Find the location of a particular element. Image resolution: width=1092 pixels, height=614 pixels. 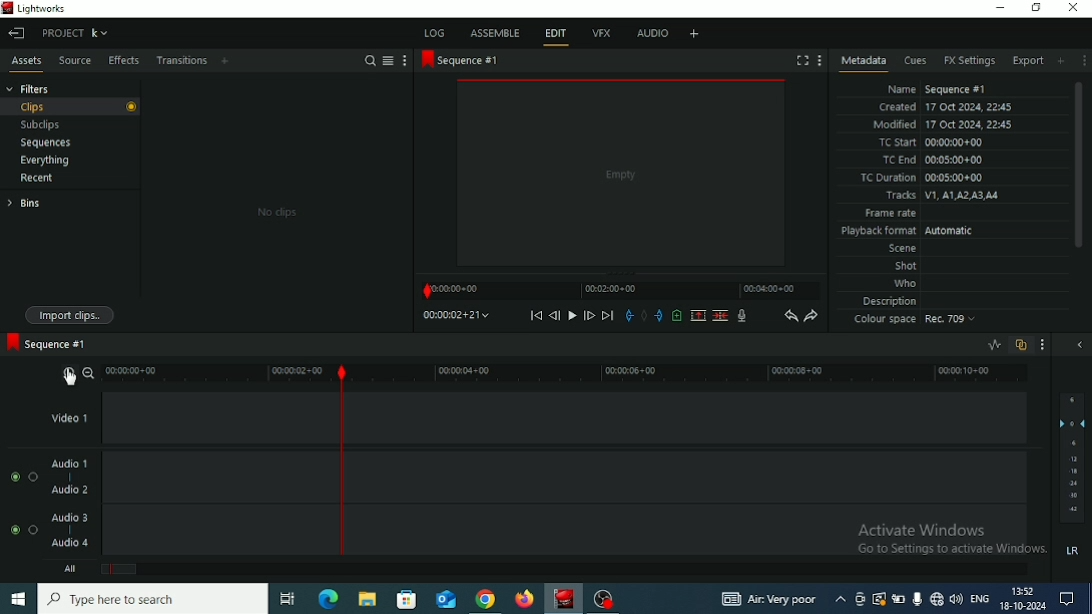

Toggle between list and tile view is located at coordinates (388, 61).